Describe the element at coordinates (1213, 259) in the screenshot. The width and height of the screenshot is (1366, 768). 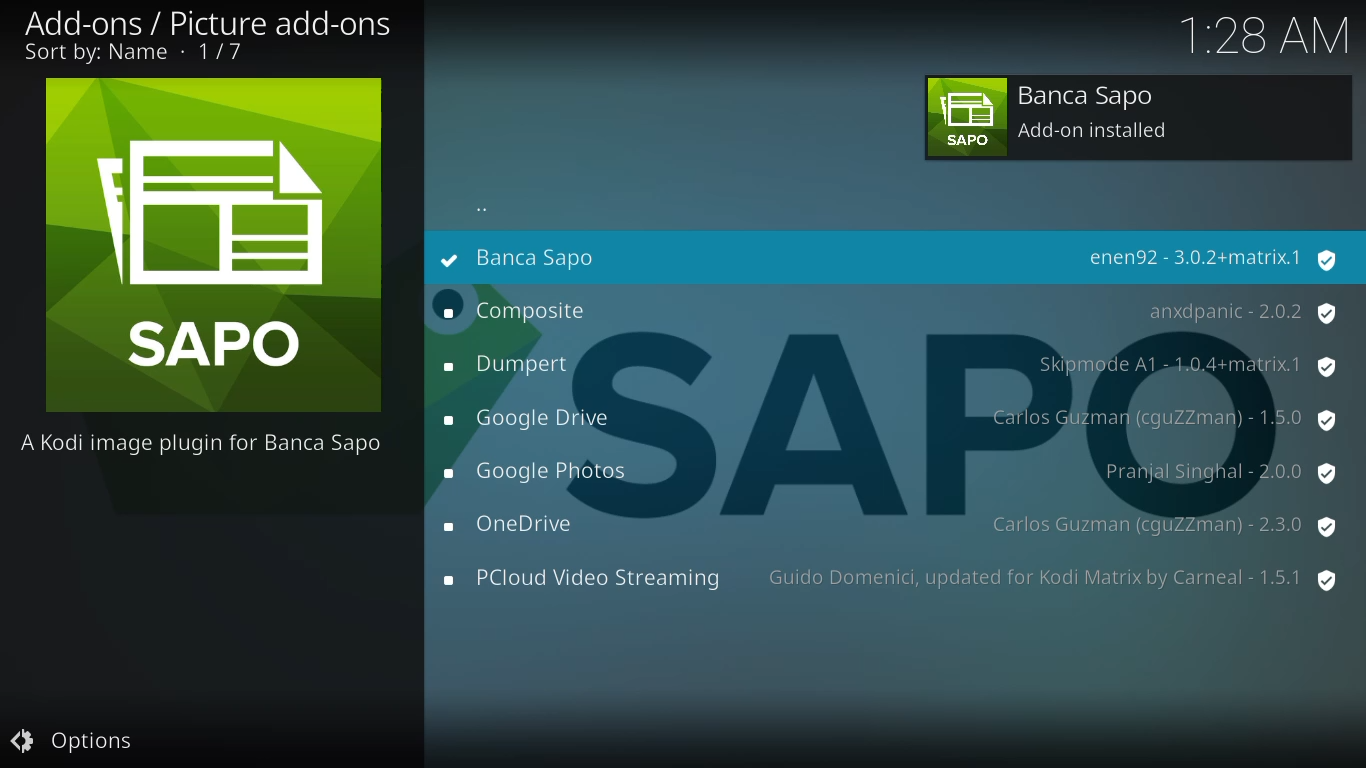
I see `version` at that location.